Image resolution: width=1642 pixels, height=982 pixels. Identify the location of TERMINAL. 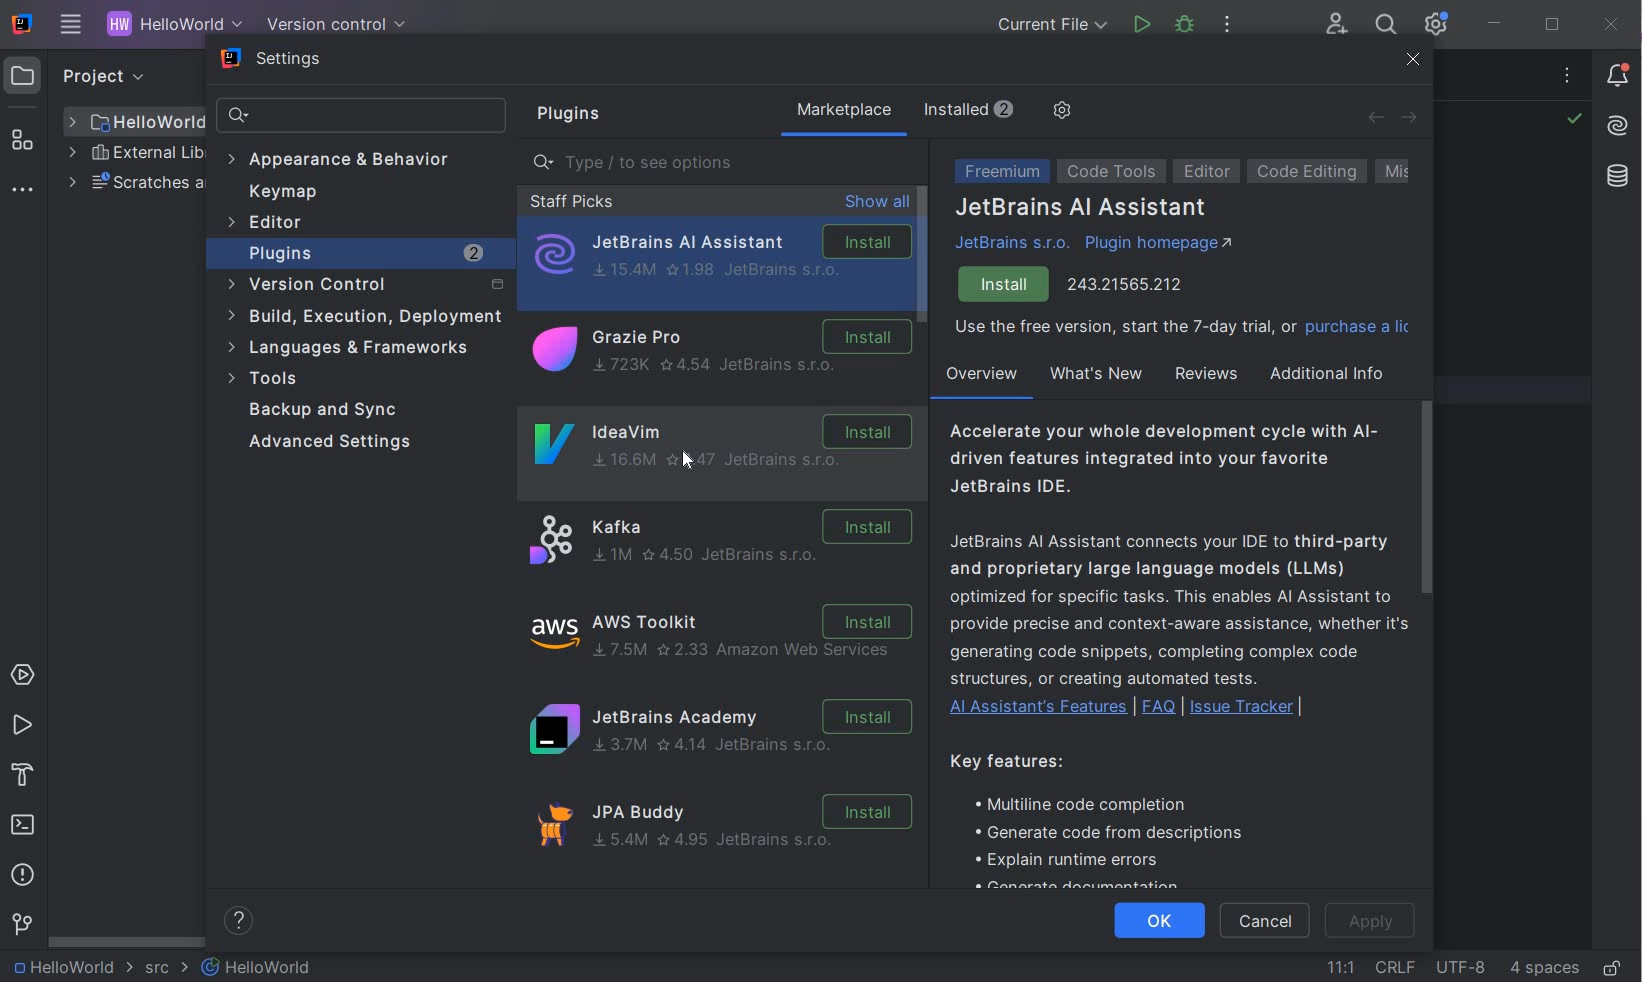
(24, 827).